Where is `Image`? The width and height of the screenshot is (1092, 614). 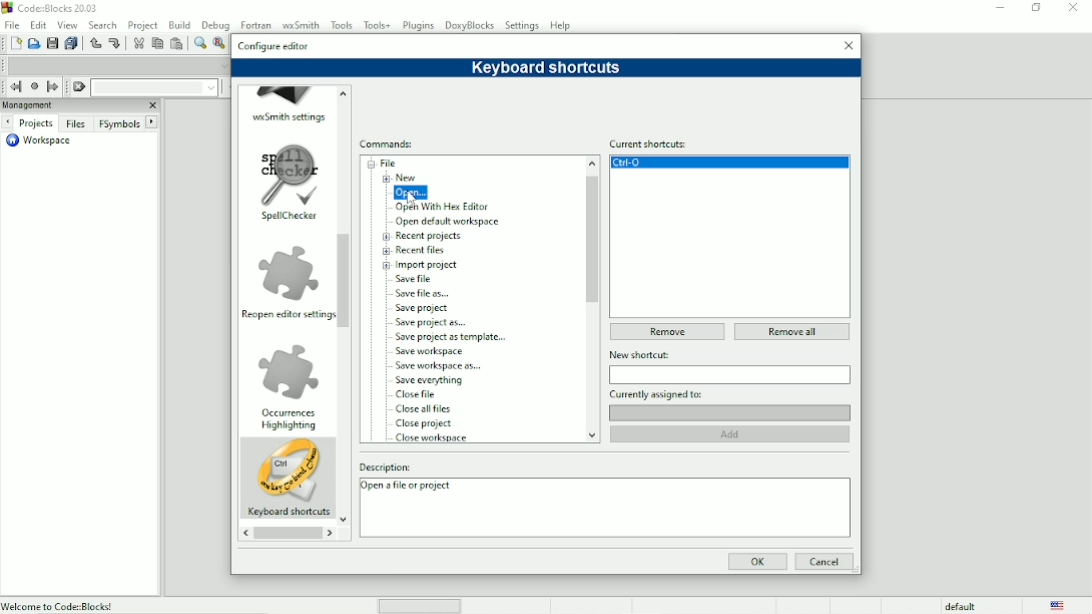 Image is located at coordinates (289, 471).